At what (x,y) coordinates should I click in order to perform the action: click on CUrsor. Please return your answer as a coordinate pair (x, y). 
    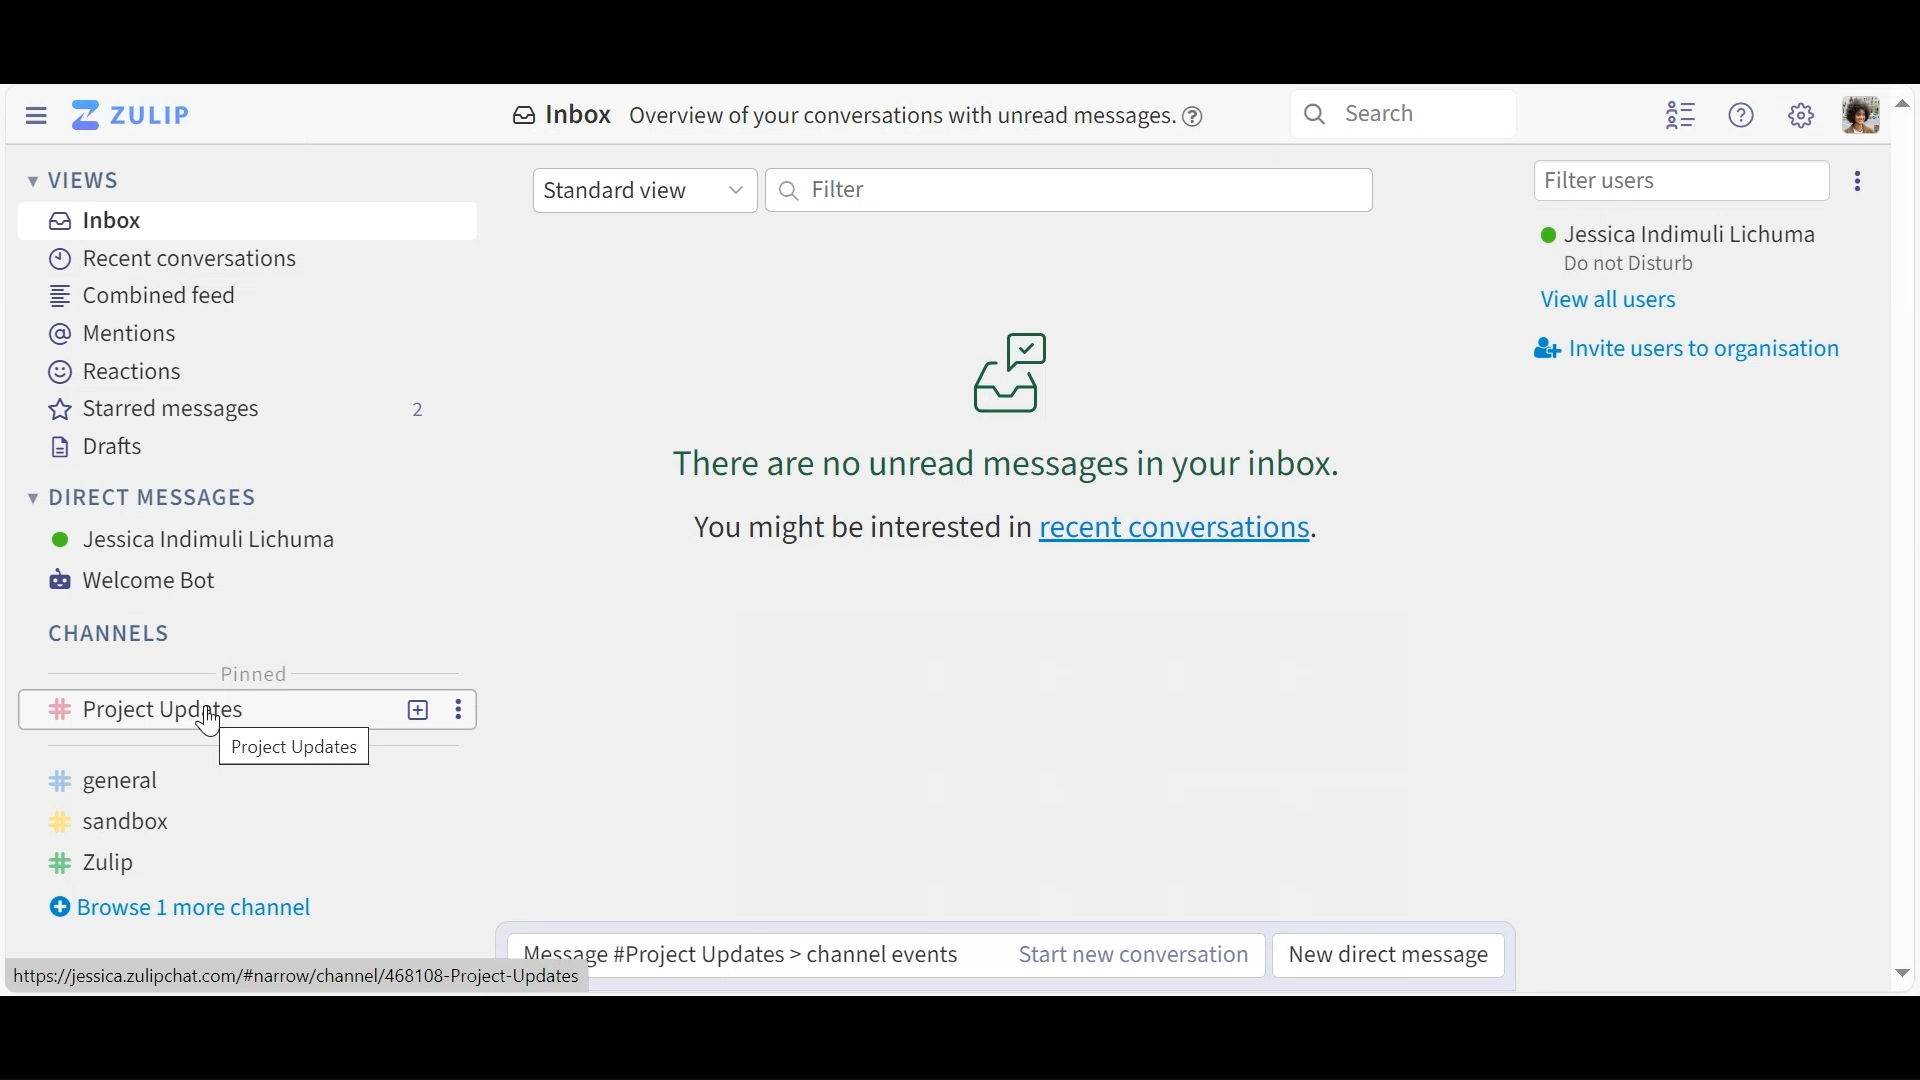
    Looking at the image, I should click on (204, 727).